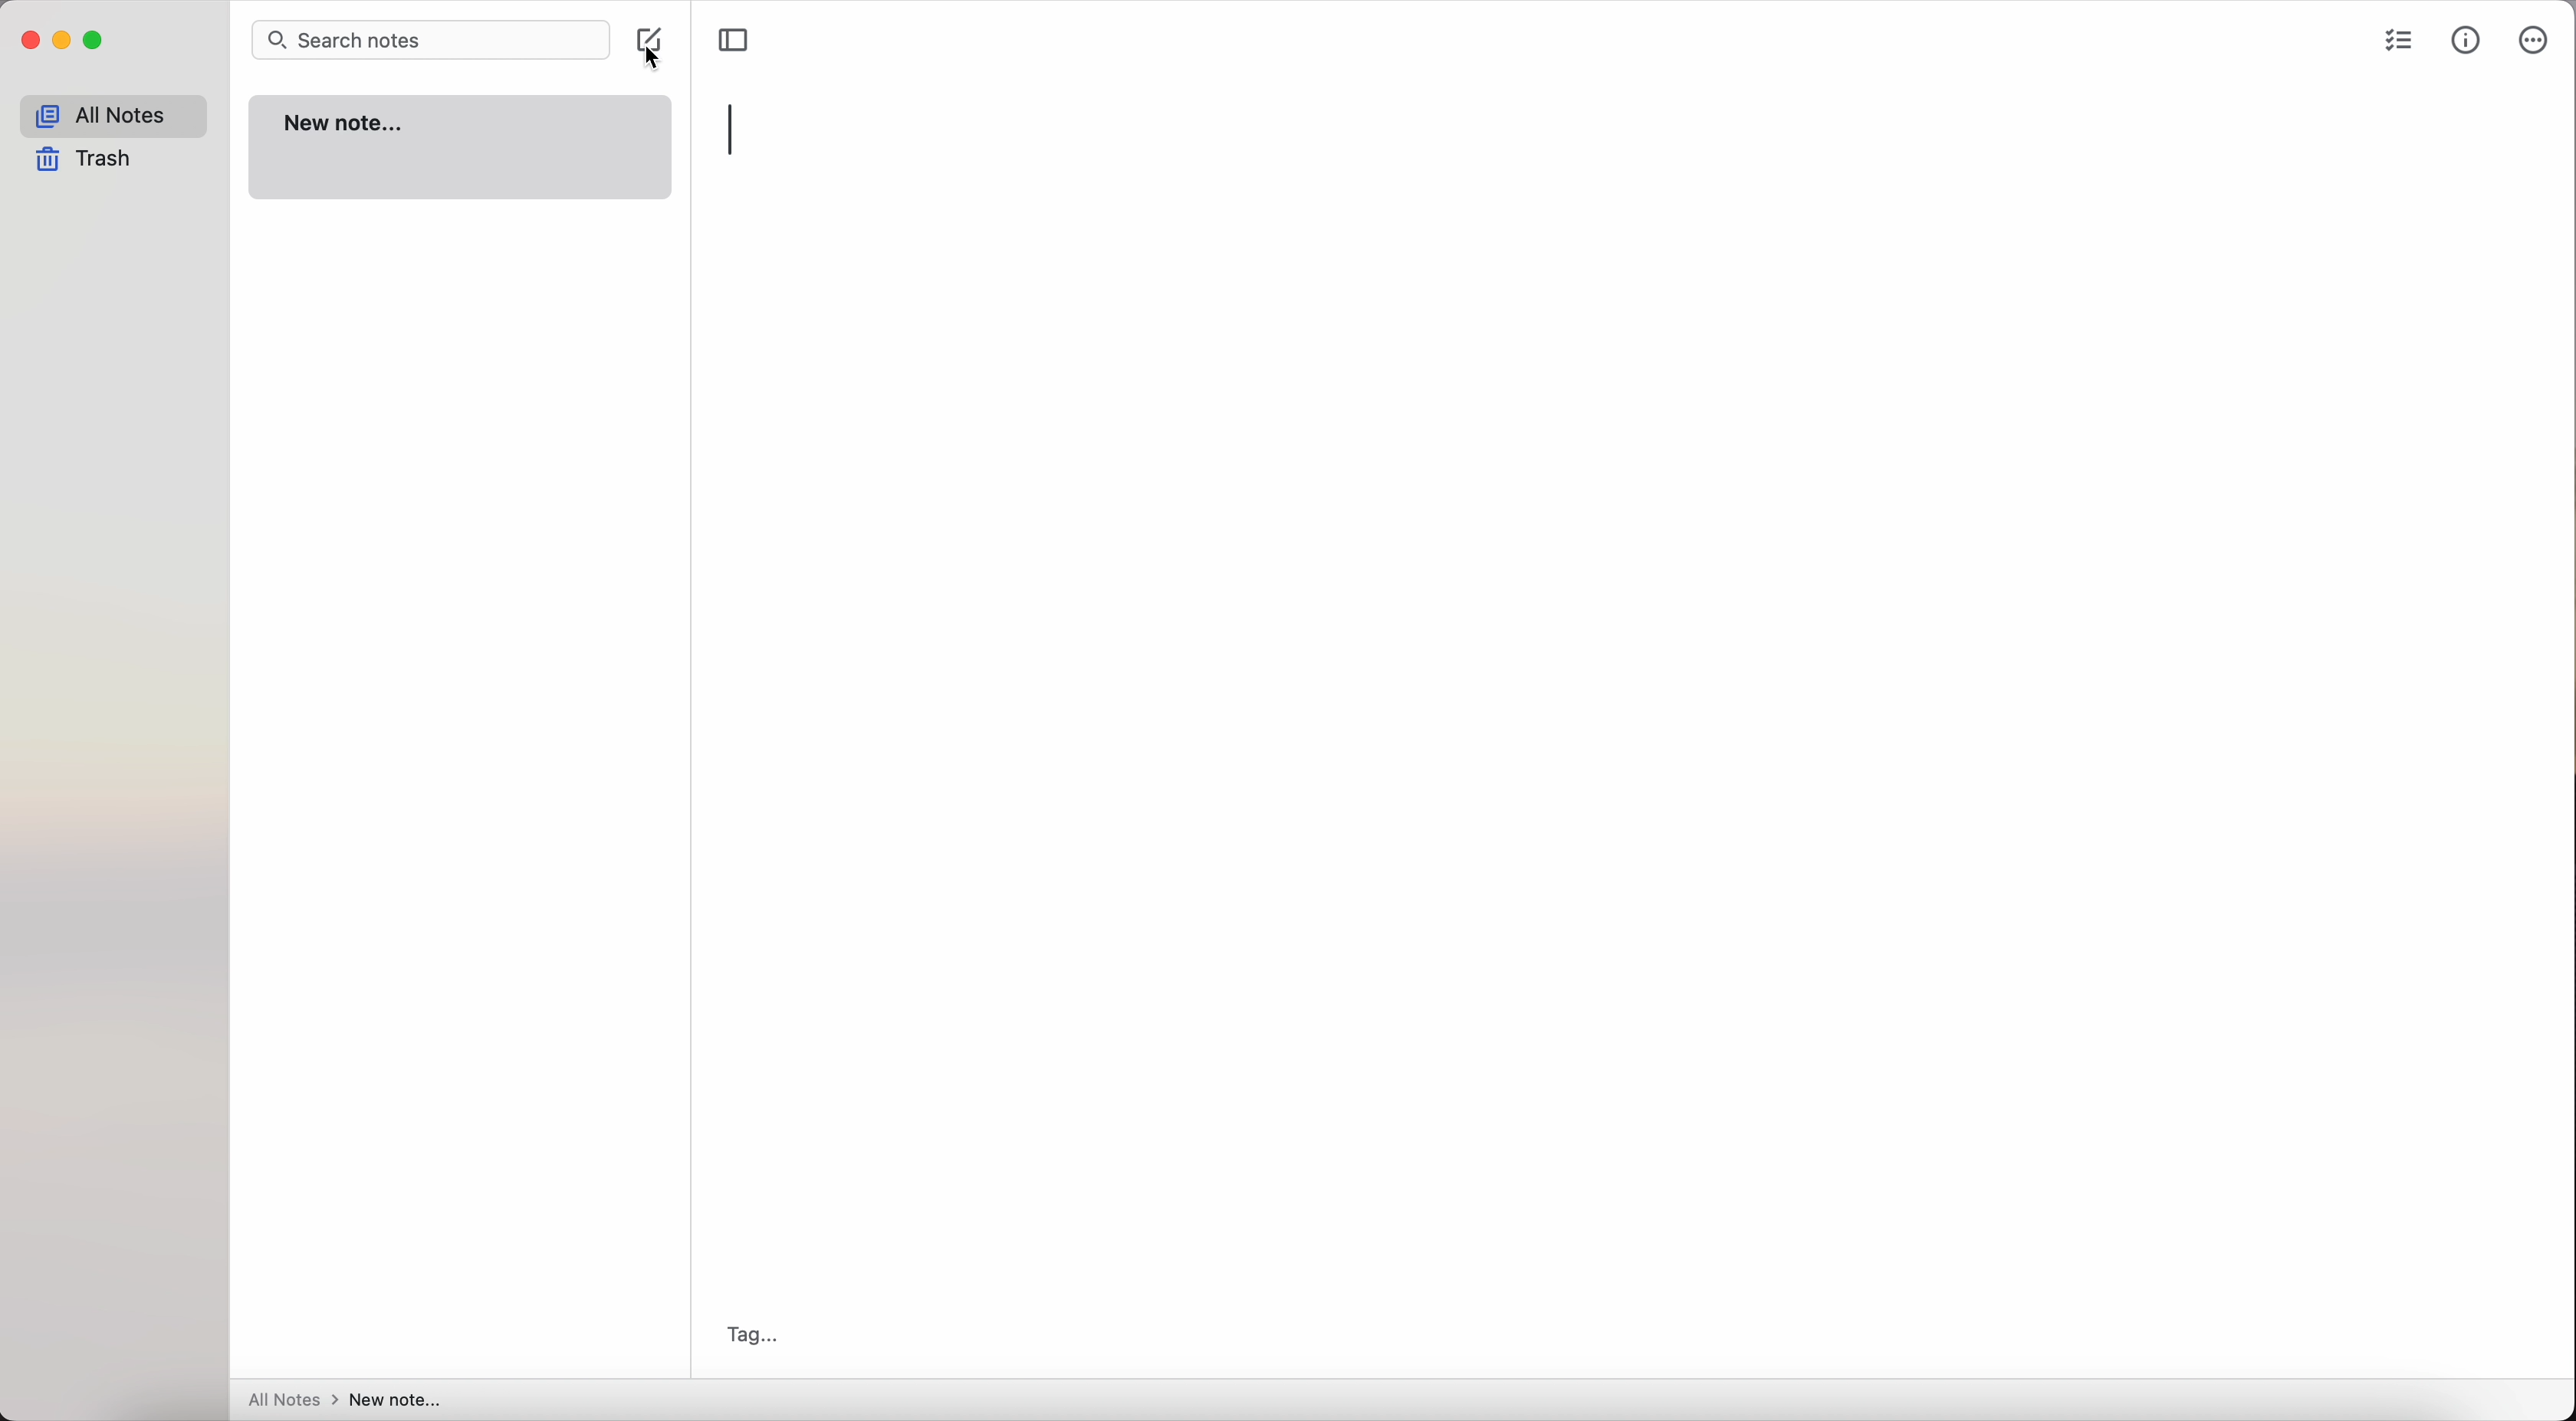  I want to click on search bar, so click(430, 42).